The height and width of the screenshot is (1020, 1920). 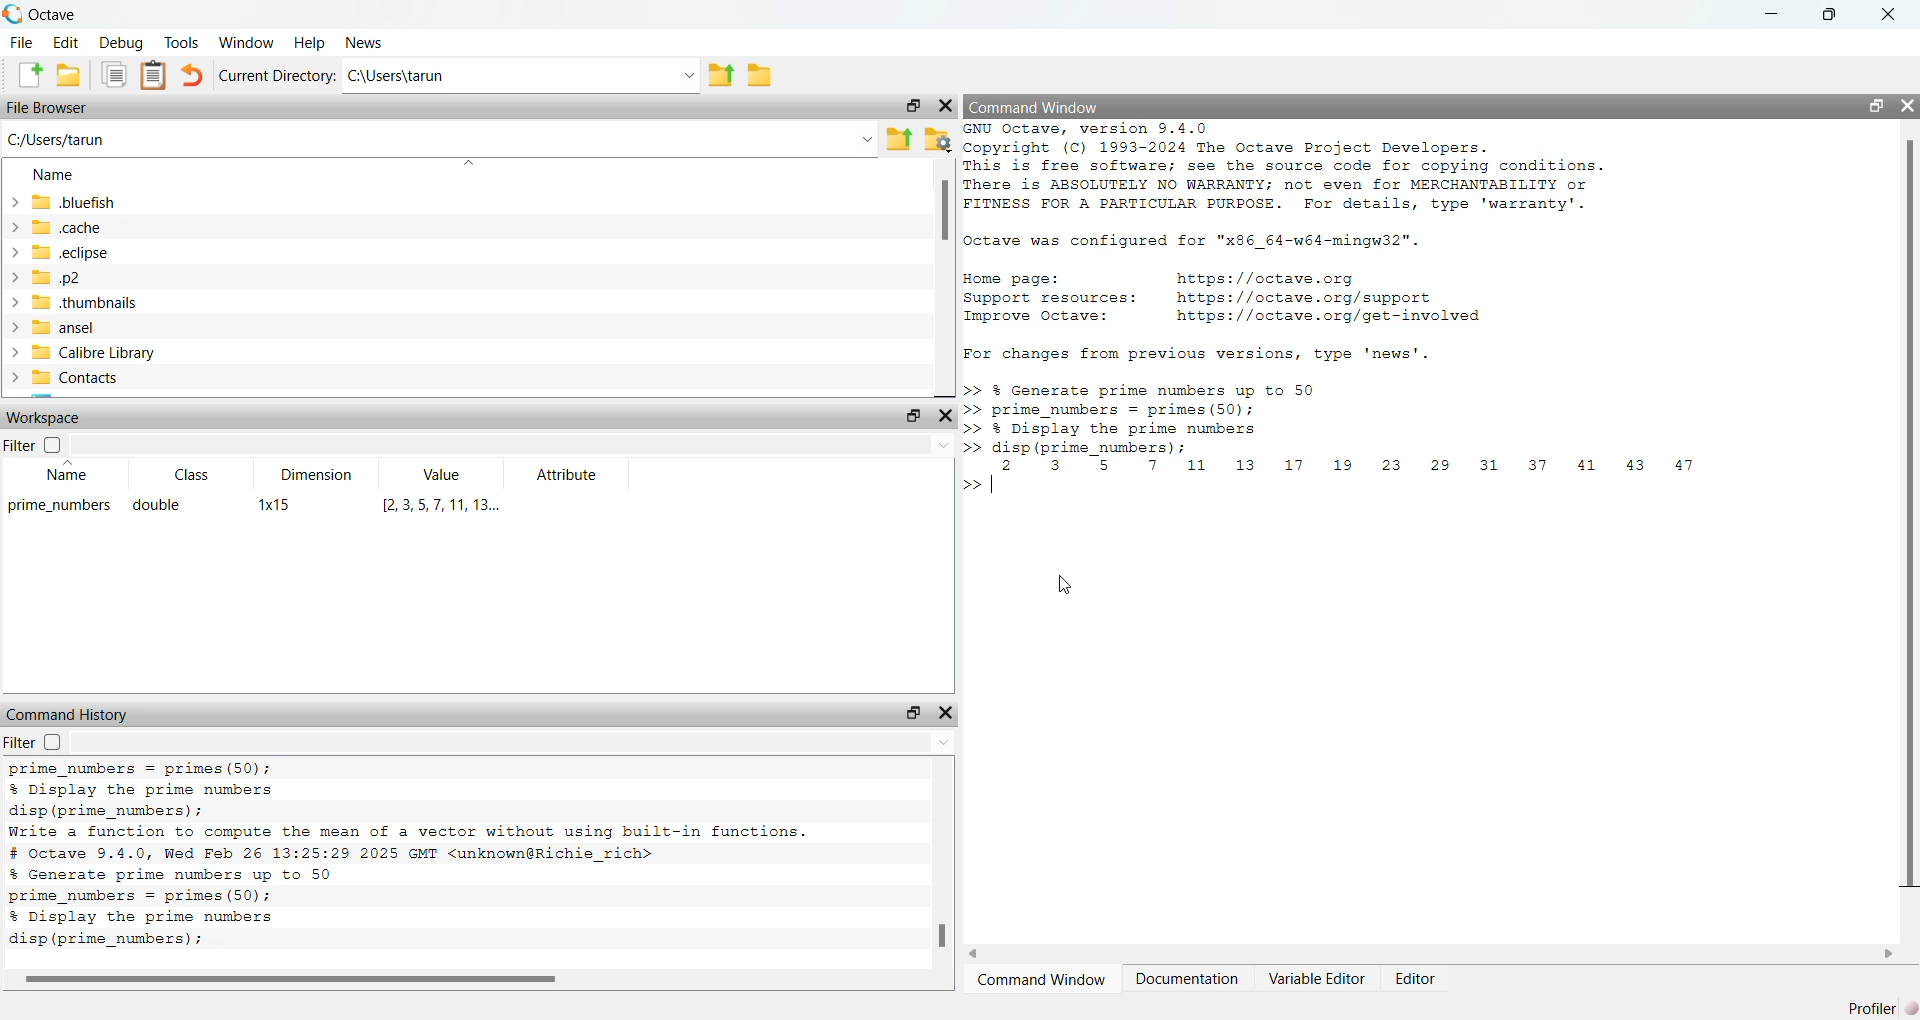 I want to click on GNU Octave, version 9.4.0

Copyright (C) 1993-2024 The Octave Project Developers.
This is free software; see the source code for copying conditions.
There is ABSOLUTELY NO WARRANTY; not even for MERCHANTABILITY or
FITNESS FOR A PARTICULAR PURPOSE. For details, type 'warranty'., so click(x=1284, y=168).